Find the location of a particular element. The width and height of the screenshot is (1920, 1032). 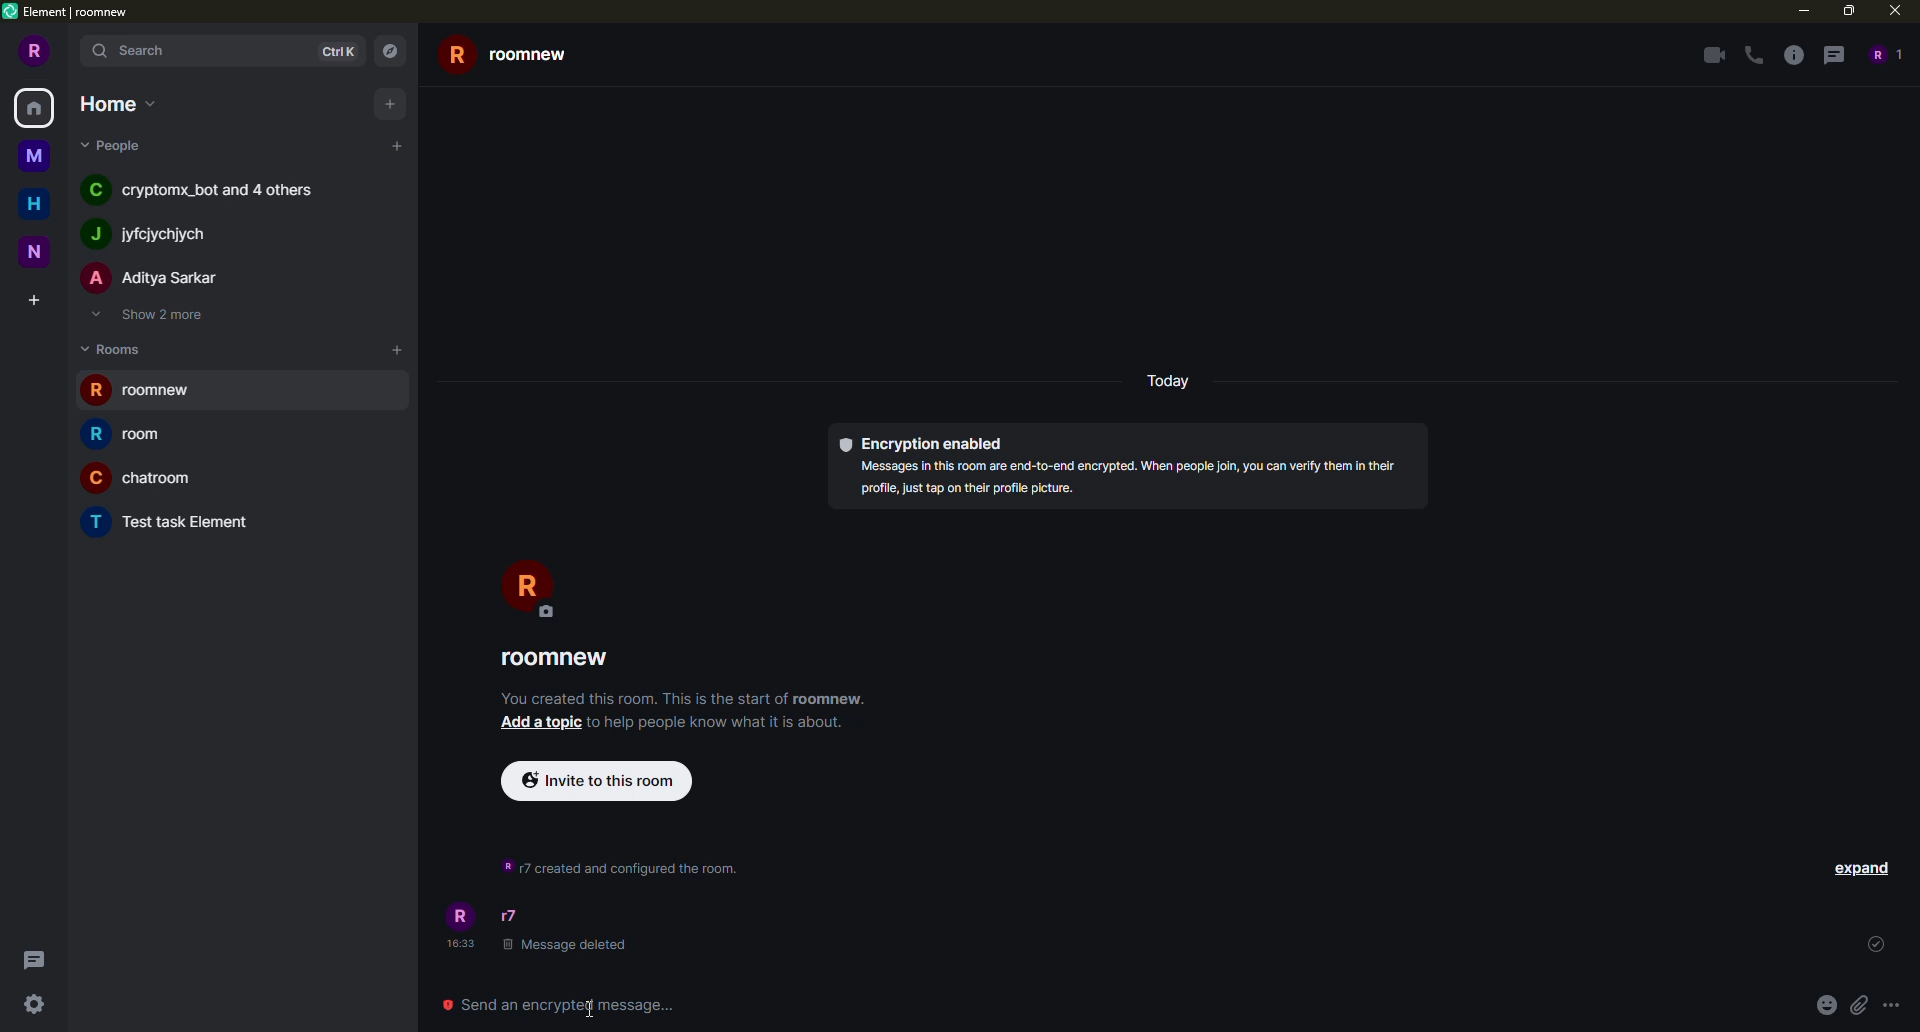

close is located at coordinates (1893, 11).